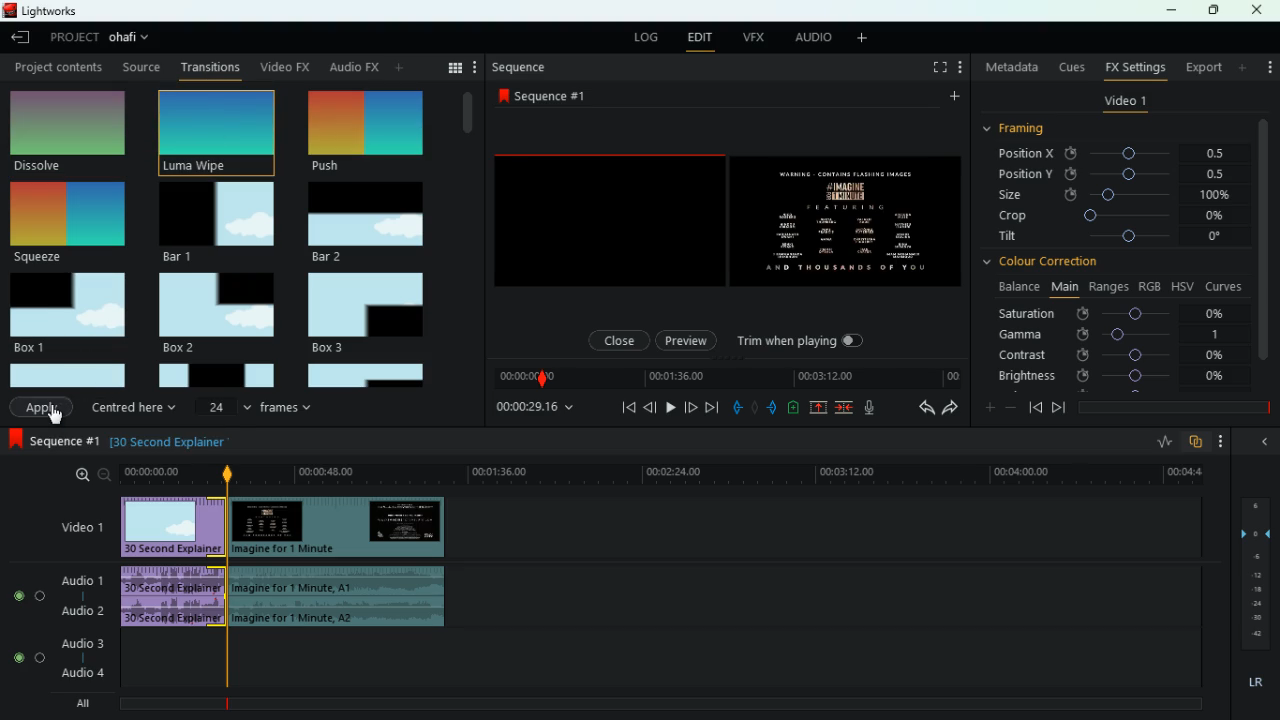  Describe the element at coordinates (211, 69) in the screenshot. I see `transition` at that location.